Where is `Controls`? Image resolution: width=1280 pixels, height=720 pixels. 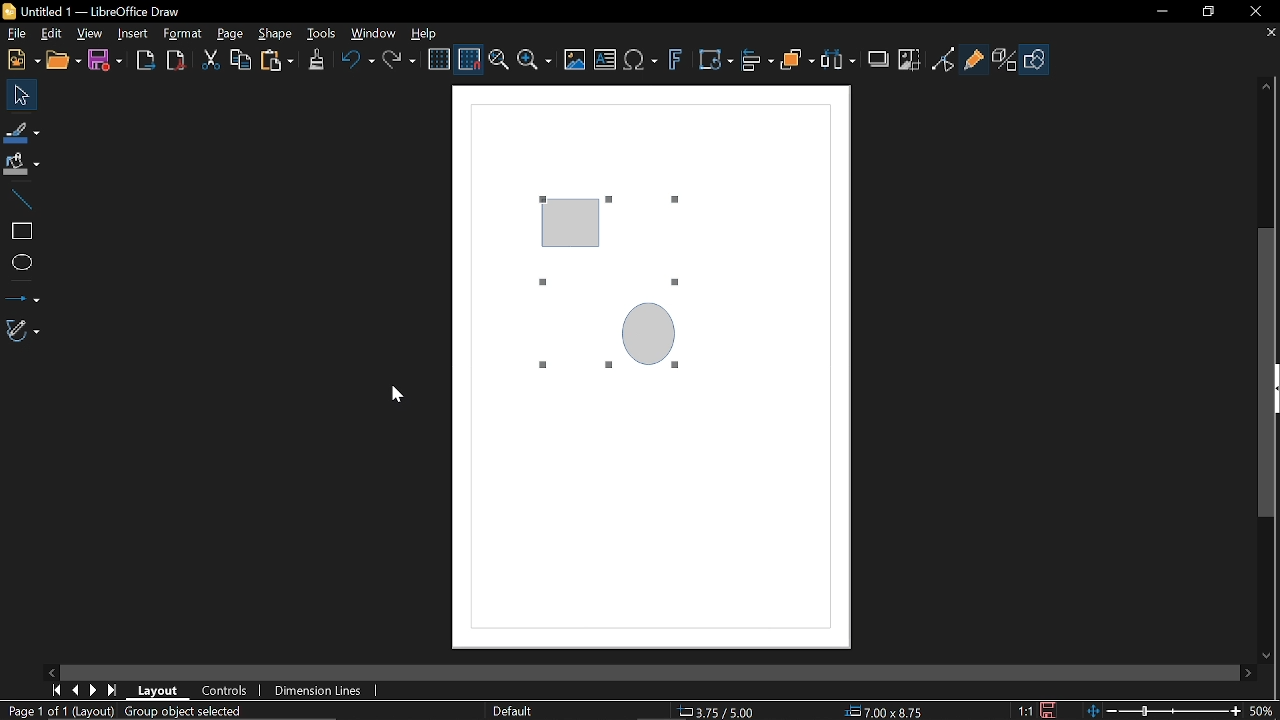 Controls is located at coordinates (222, 691).